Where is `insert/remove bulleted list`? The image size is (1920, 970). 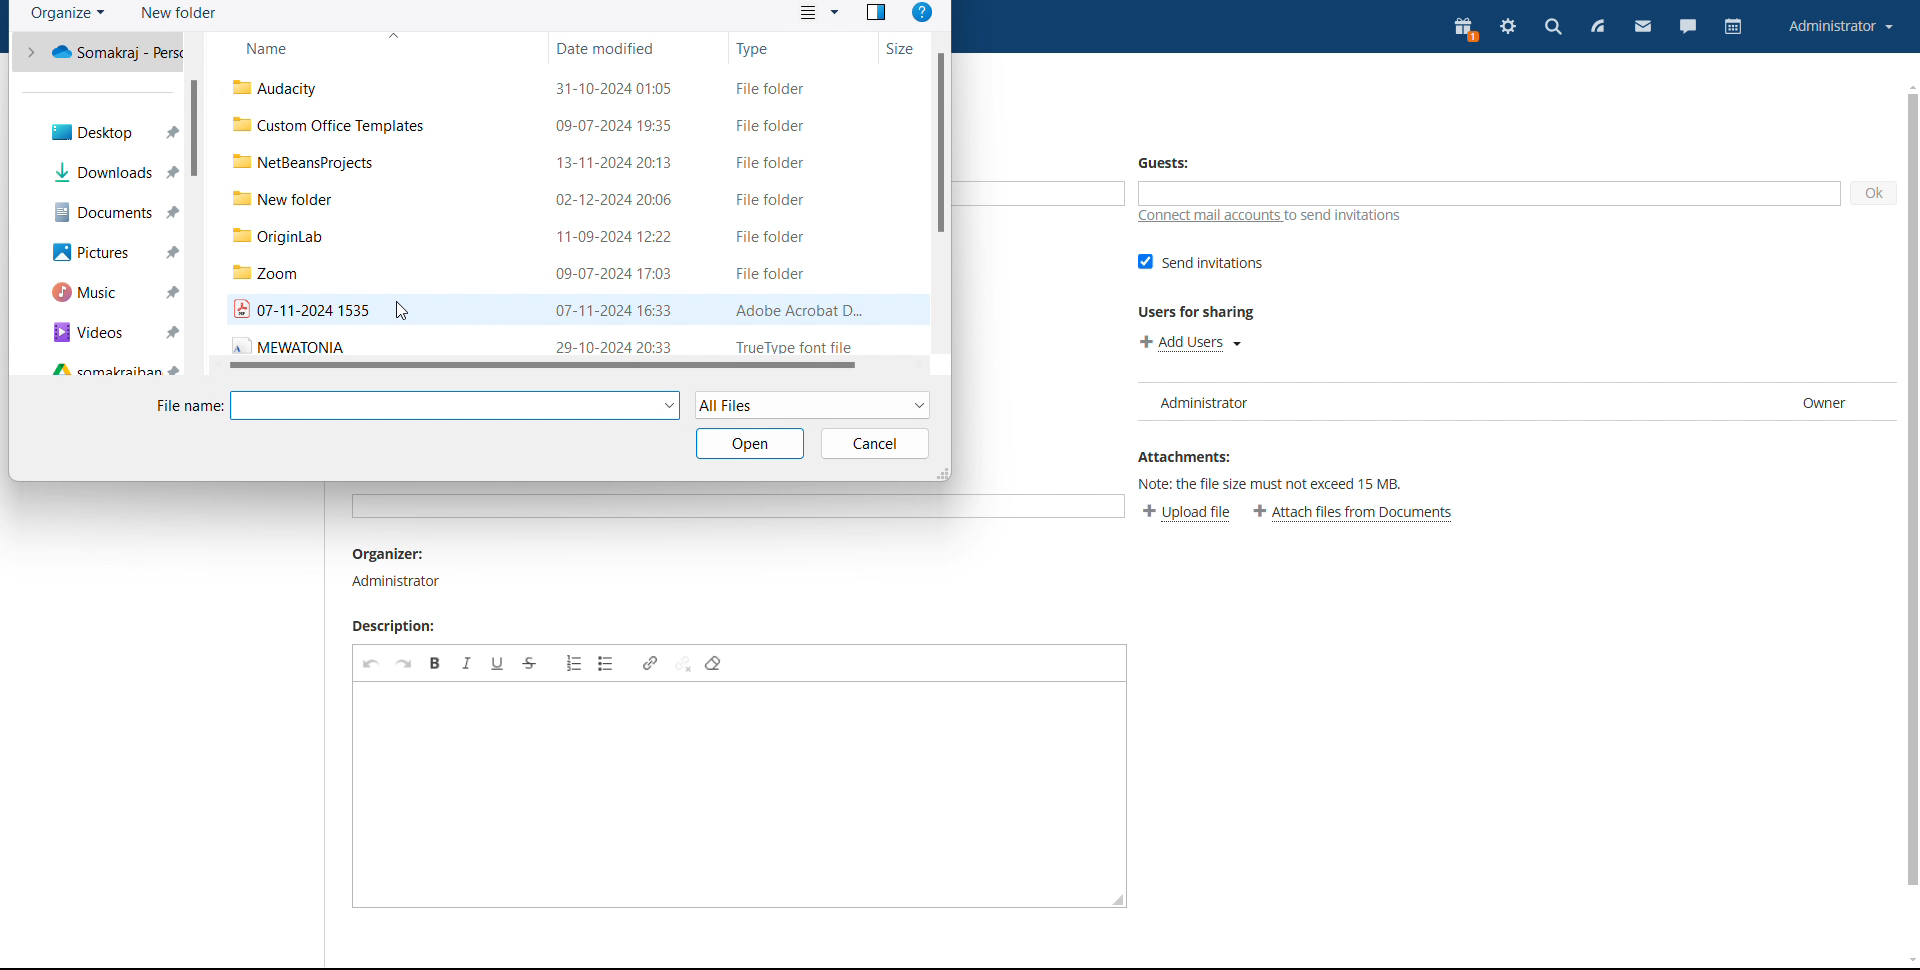
insert/remove bulleted list is located at coordinates (608, 663).